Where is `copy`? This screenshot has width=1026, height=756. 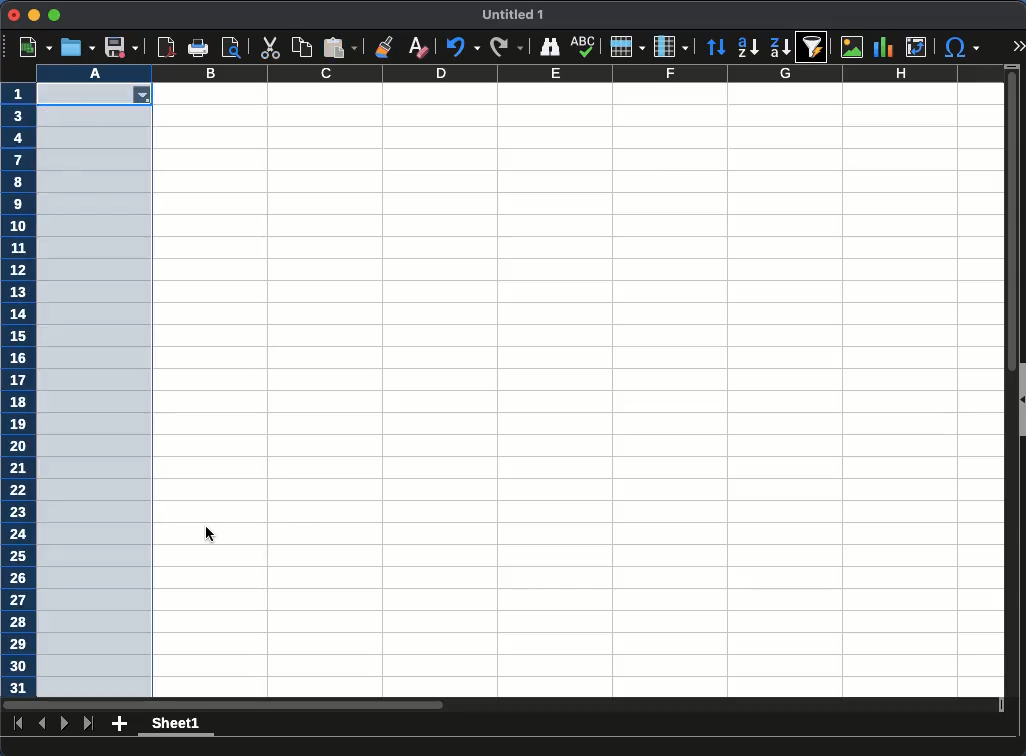
copy is located at coordinates (303, 48).